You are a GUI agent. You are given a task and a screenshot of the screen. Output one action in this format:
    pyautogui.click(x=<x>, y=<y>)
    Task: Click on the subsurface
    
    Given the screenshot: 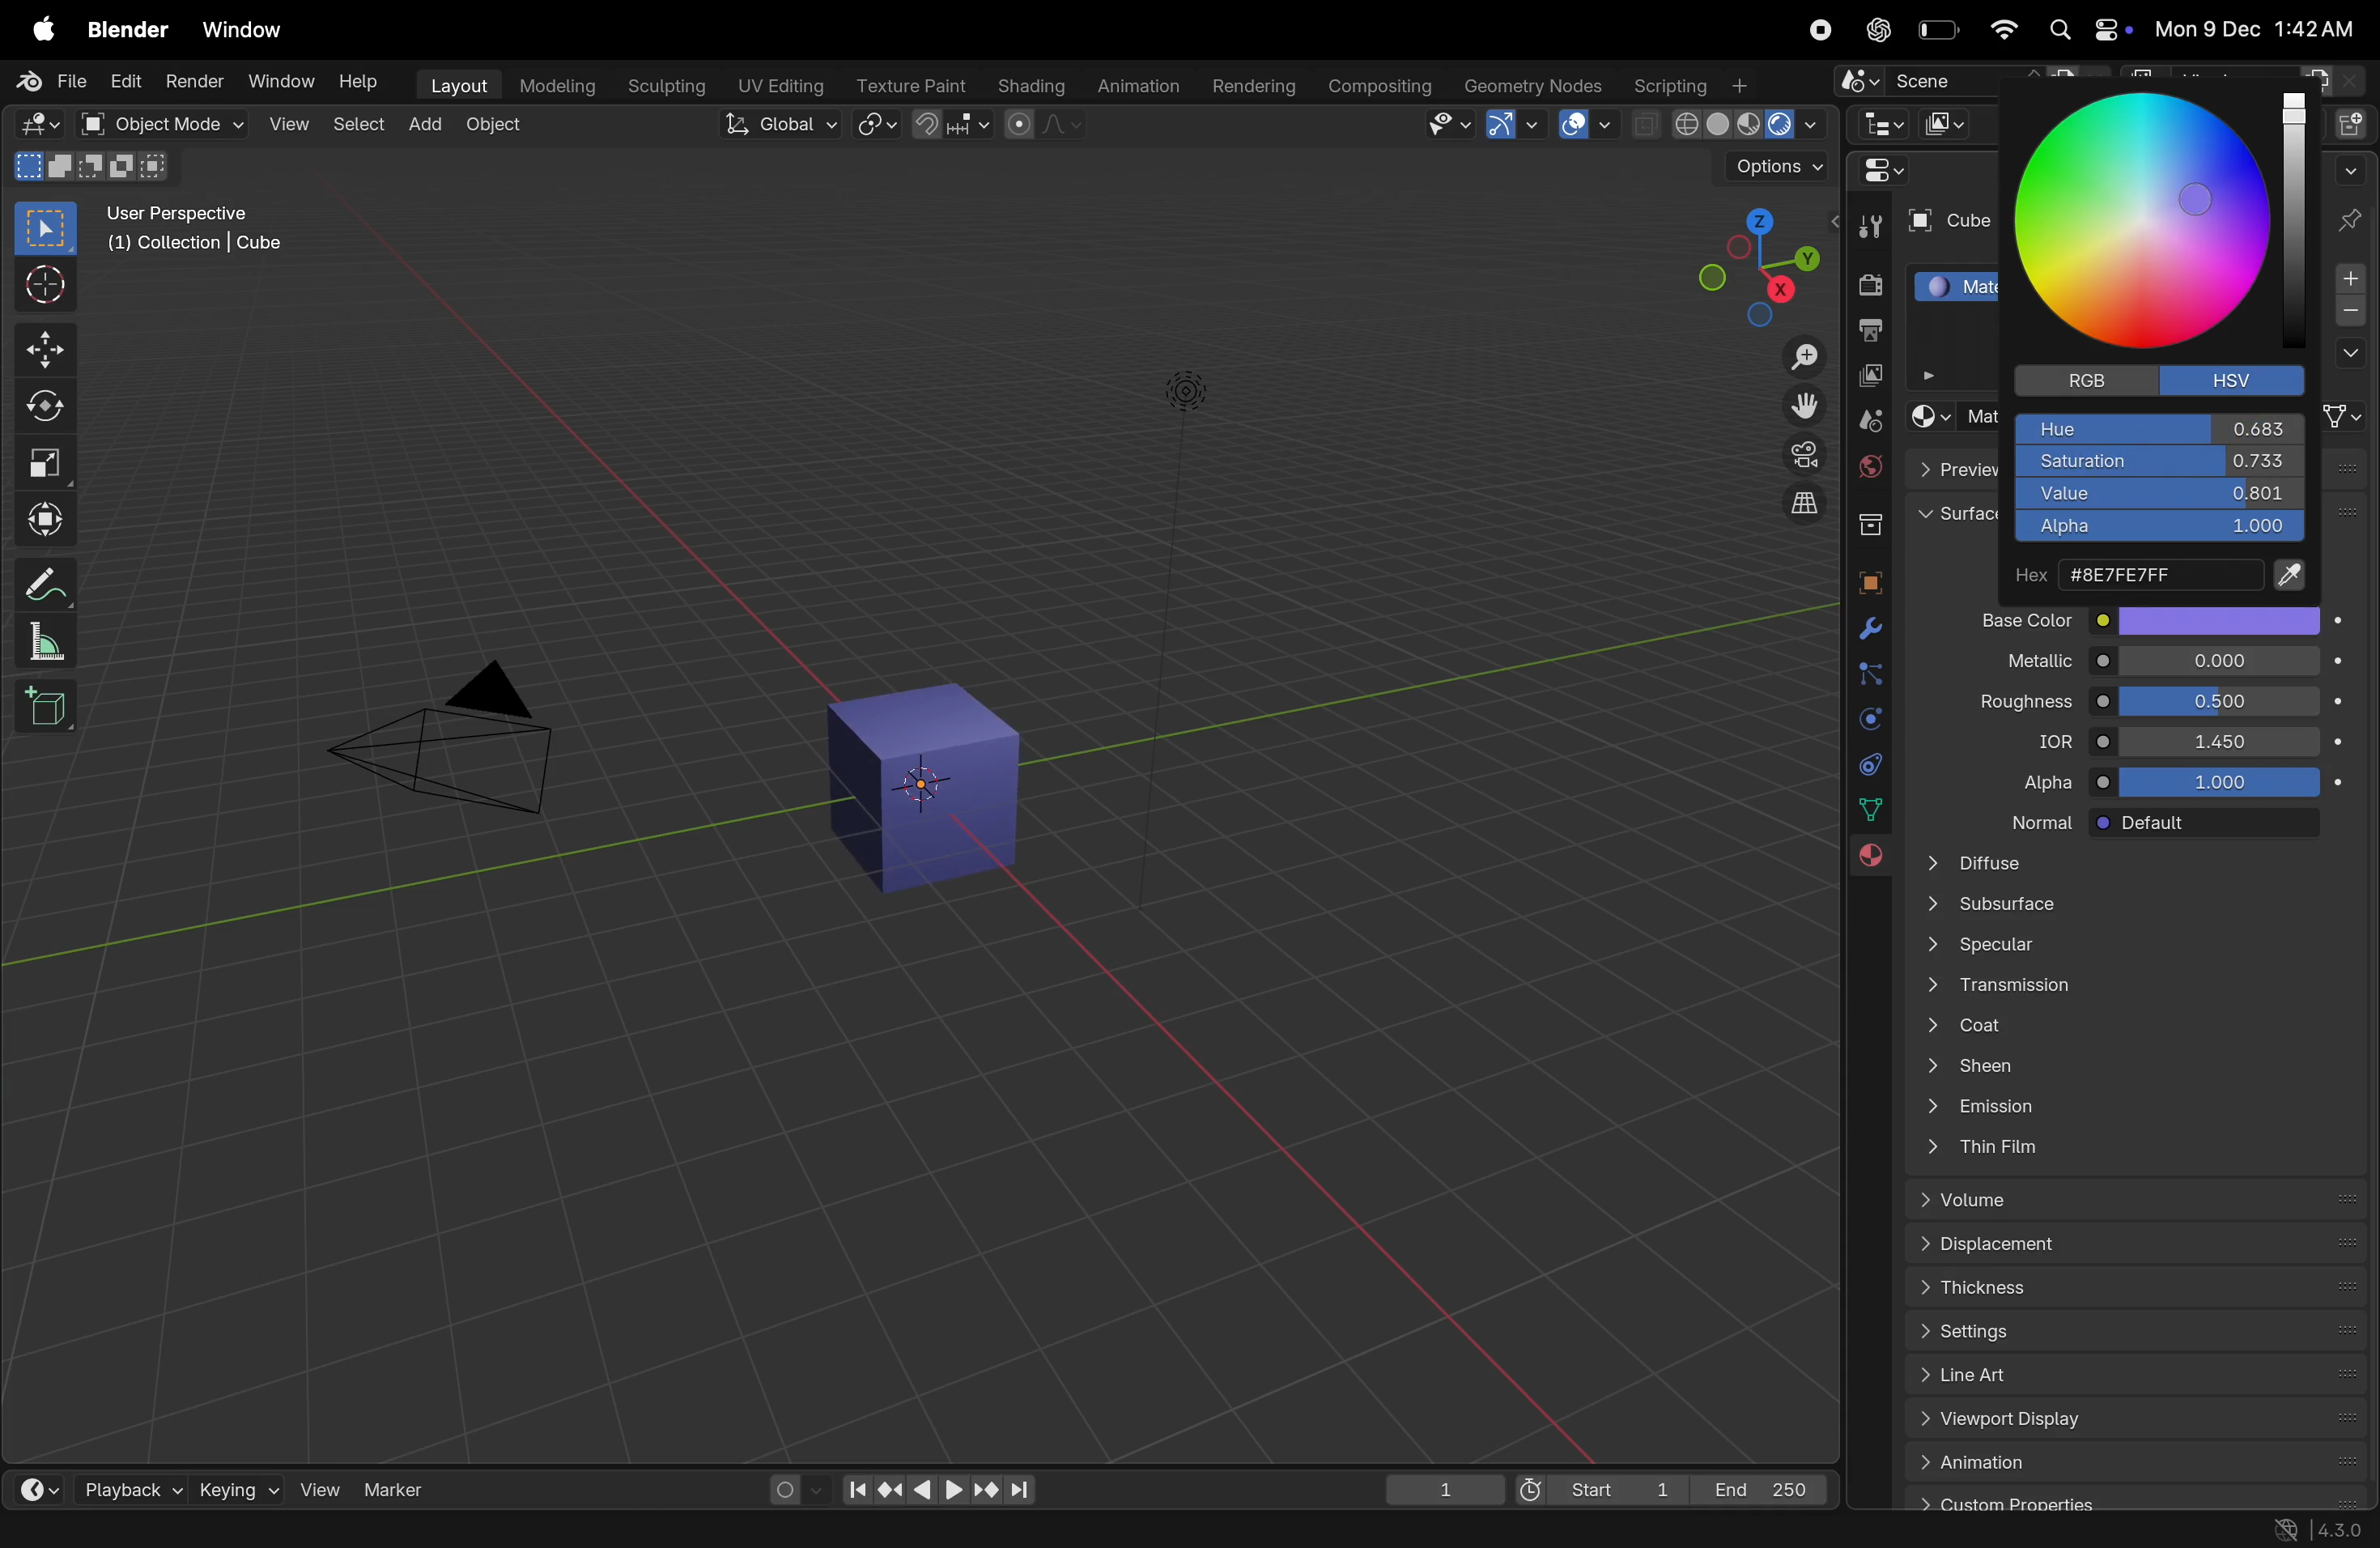 What is the action you would take?
    pyautogui.click(x=2125, y=908)
    